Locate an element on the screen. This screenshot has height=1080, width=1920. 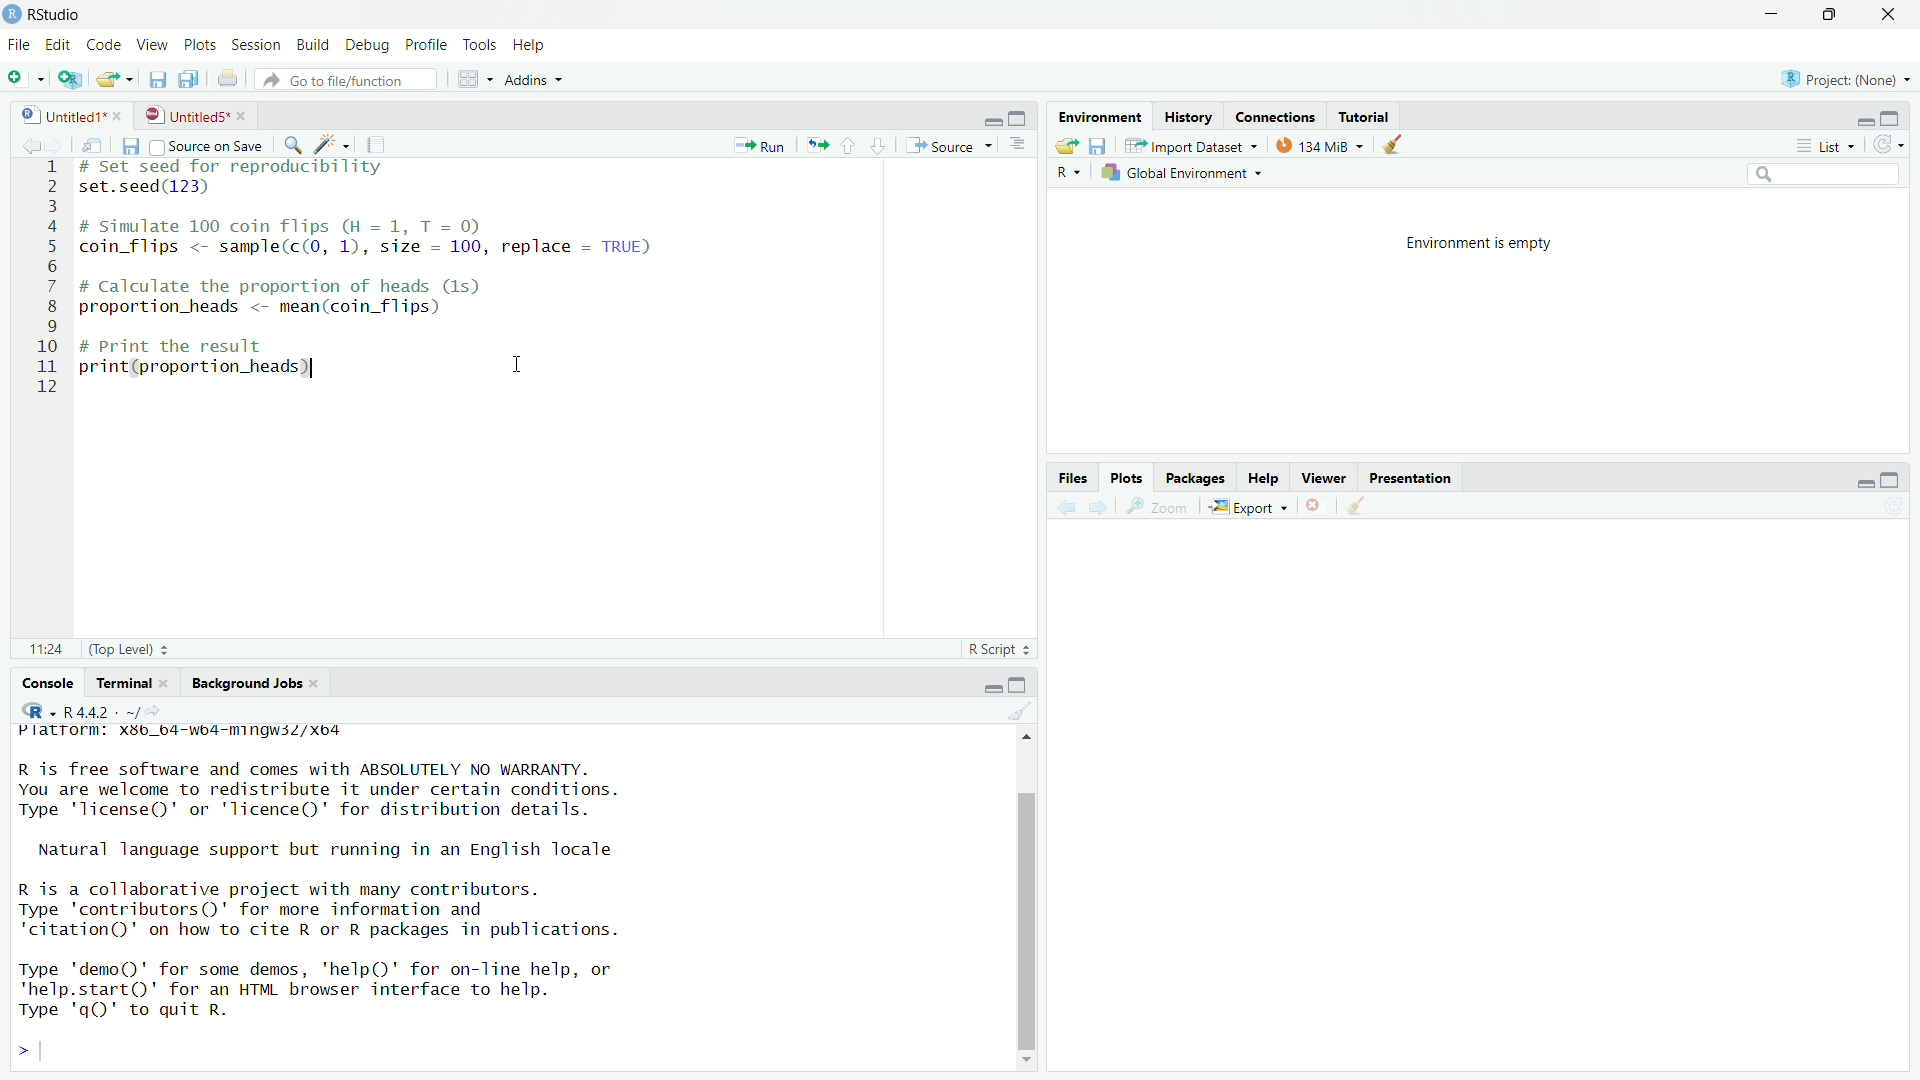
untitled1 is located at coordinates (53, 114).